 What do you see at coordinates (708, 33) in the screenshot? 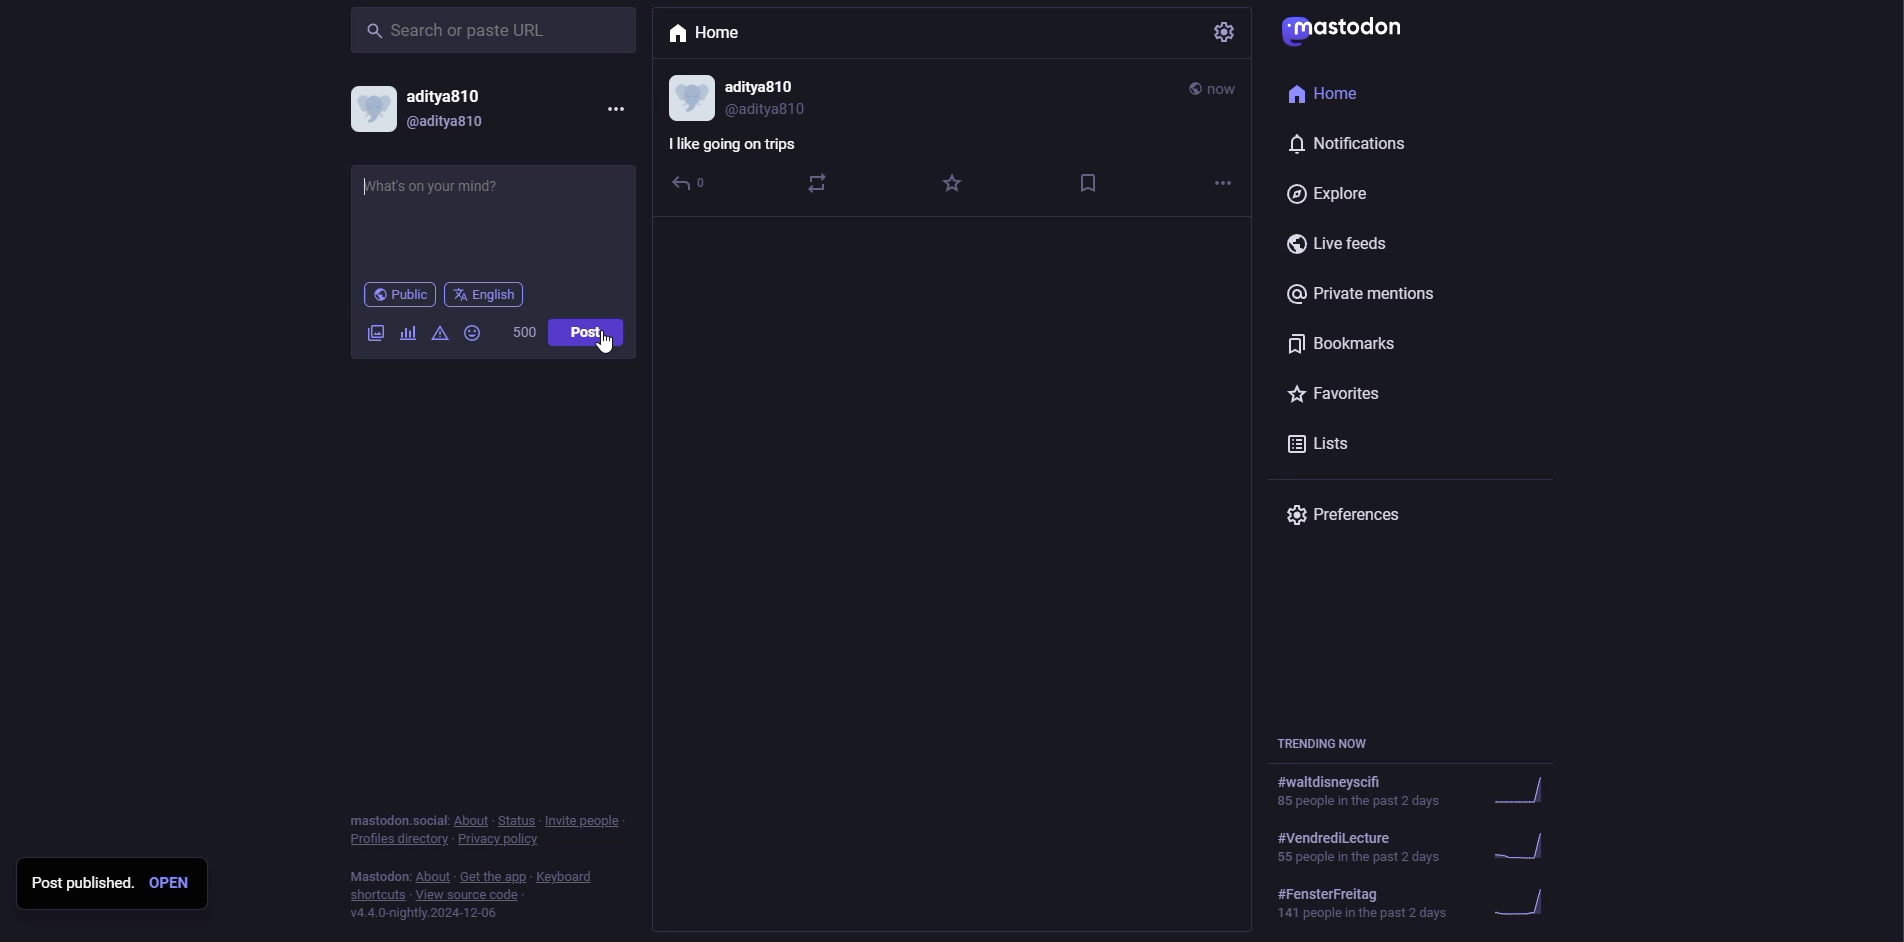
I see `home` at bounding box center [708, 33].